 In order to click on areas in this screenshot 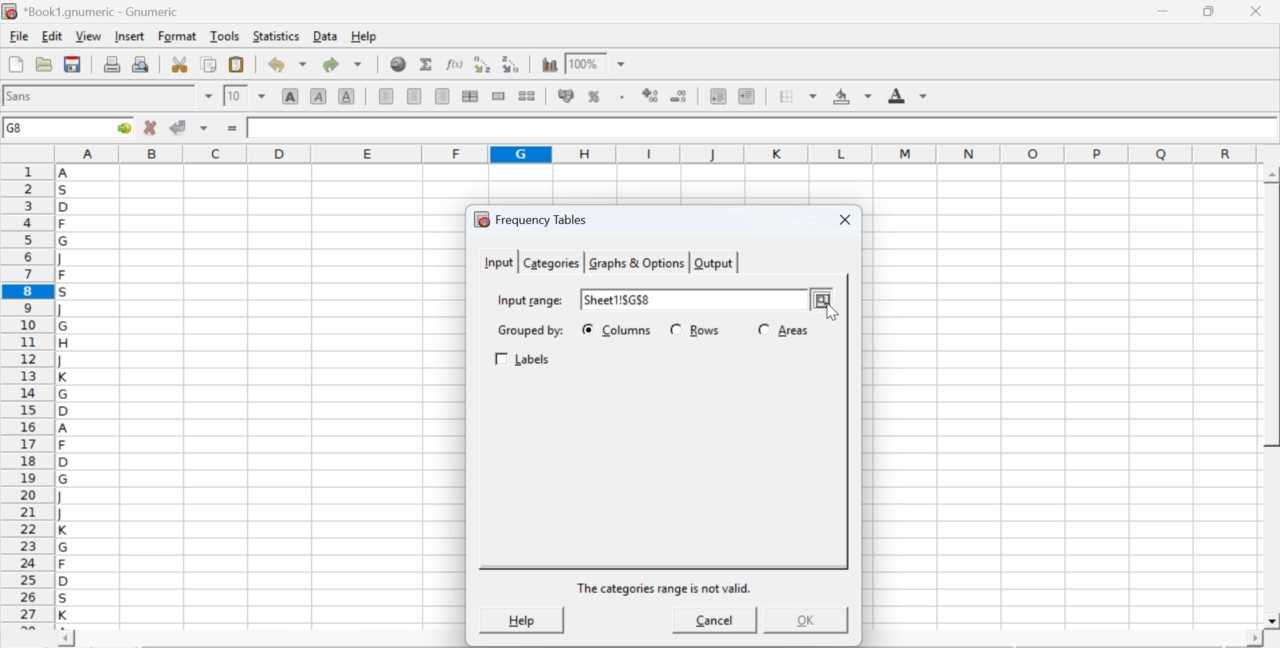, I will do `click(793, 330)`.